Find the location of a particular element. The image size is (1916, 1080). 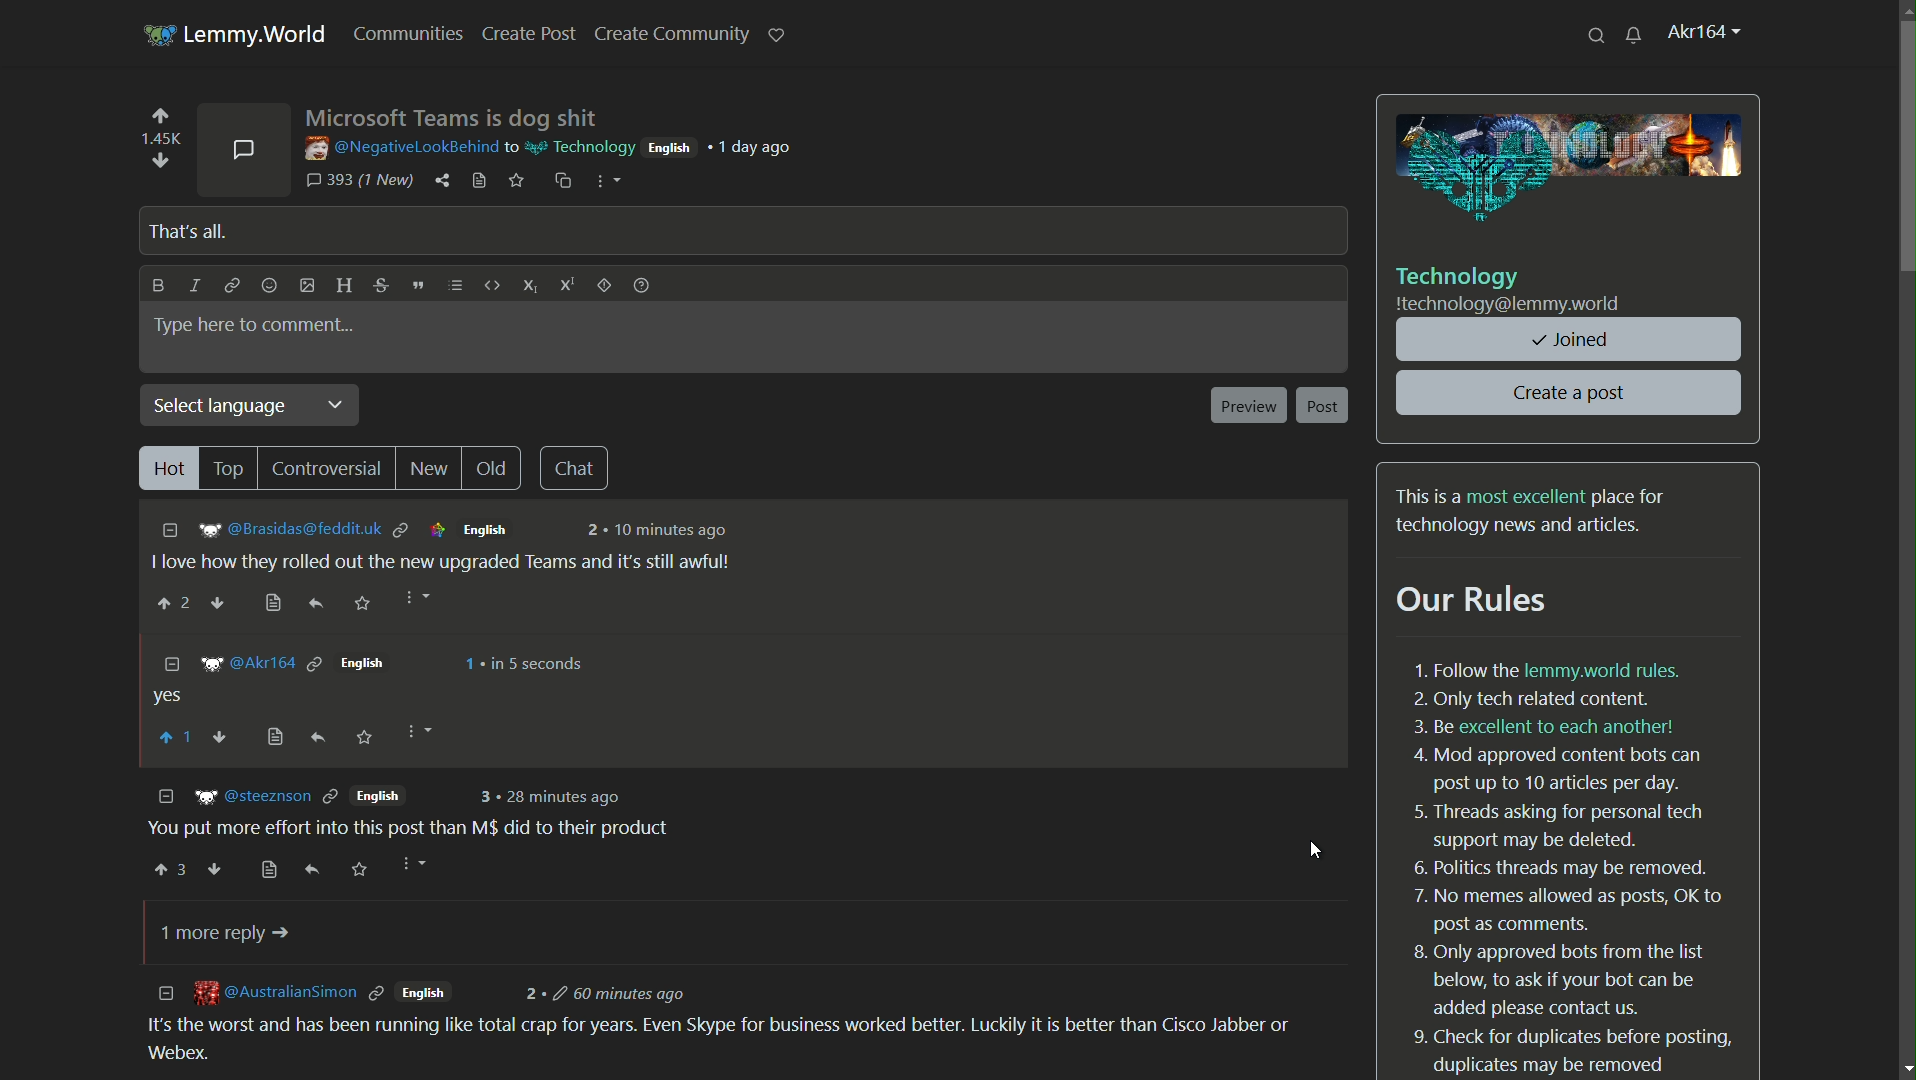

save is located at coordinates (362, 738).